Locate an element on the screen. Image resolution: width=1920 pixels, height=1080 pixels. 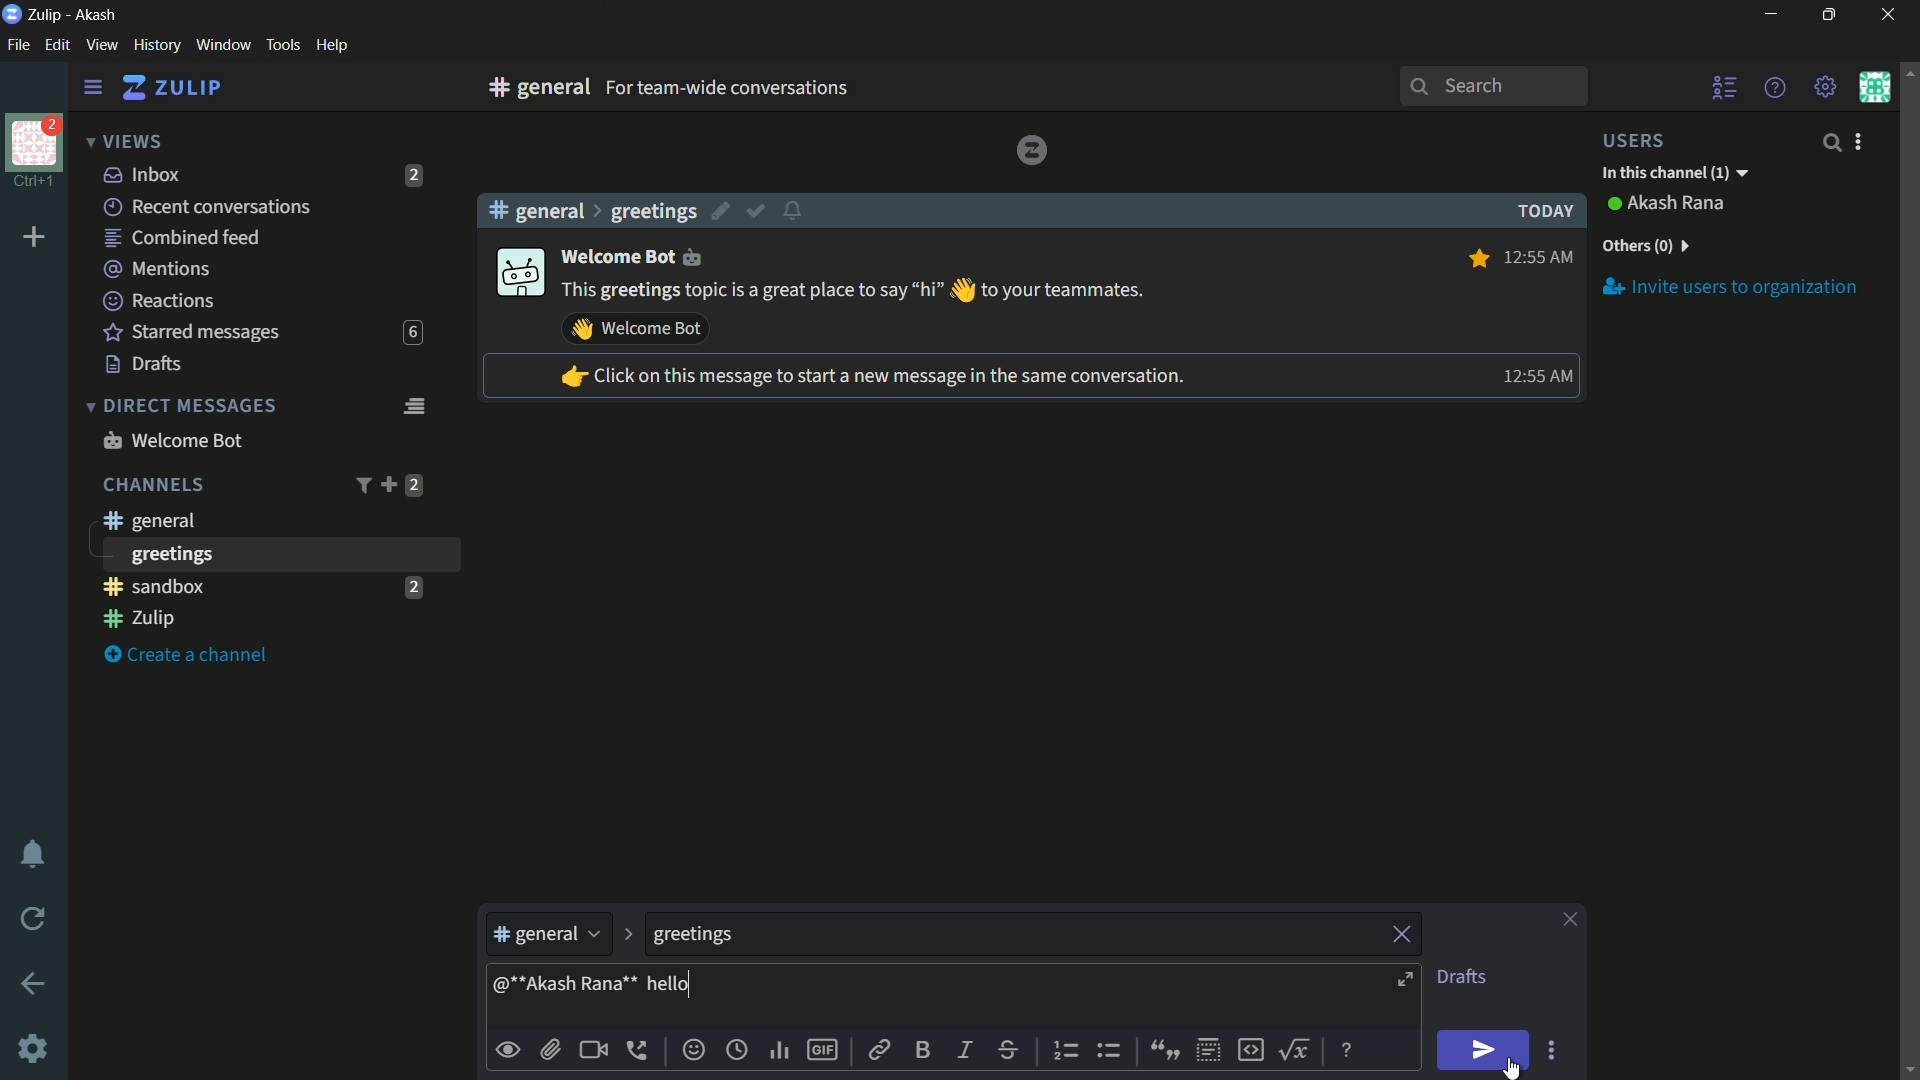
 is located at coordinates (509, 1050).